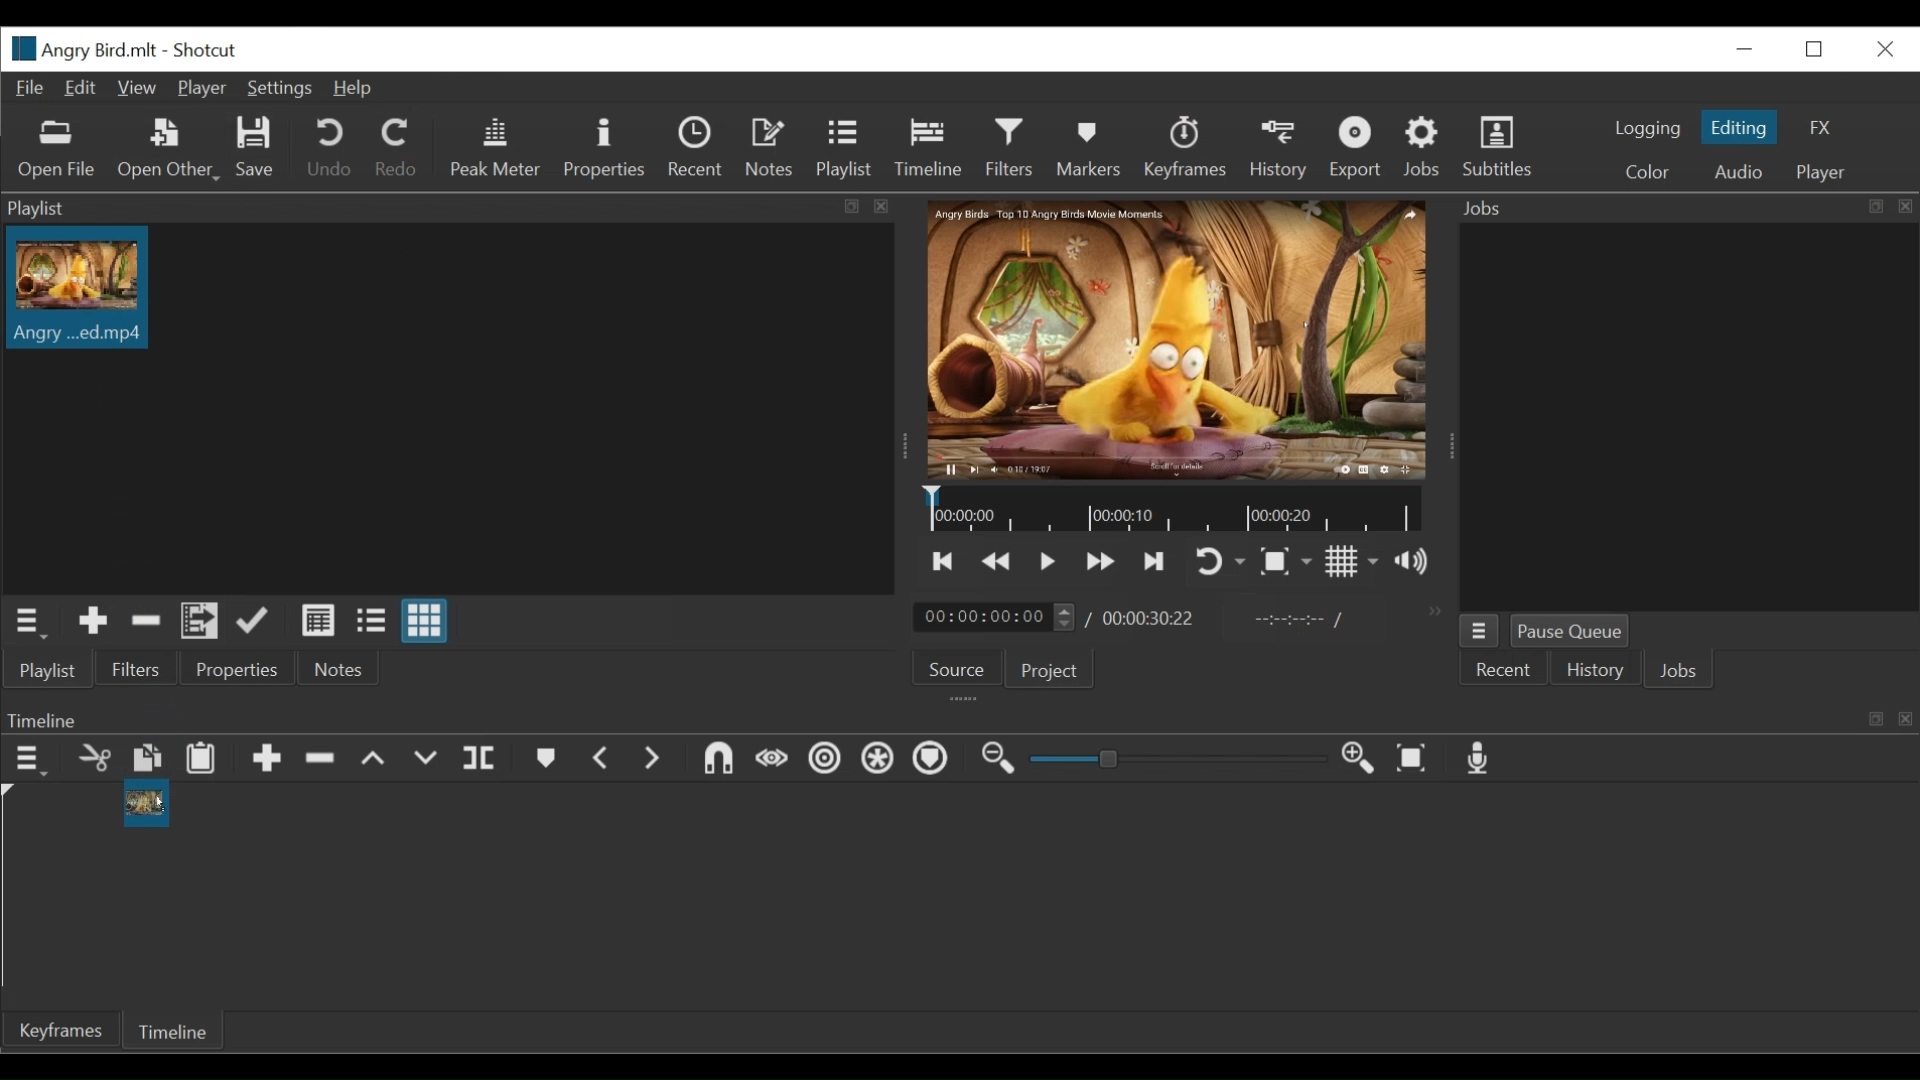 The width and height of the screenshot is (1920, 1080). What do you see at coordinates (1483, 760) in the screenshot?
I see `Record audio` at bounding box center [1483, 760].